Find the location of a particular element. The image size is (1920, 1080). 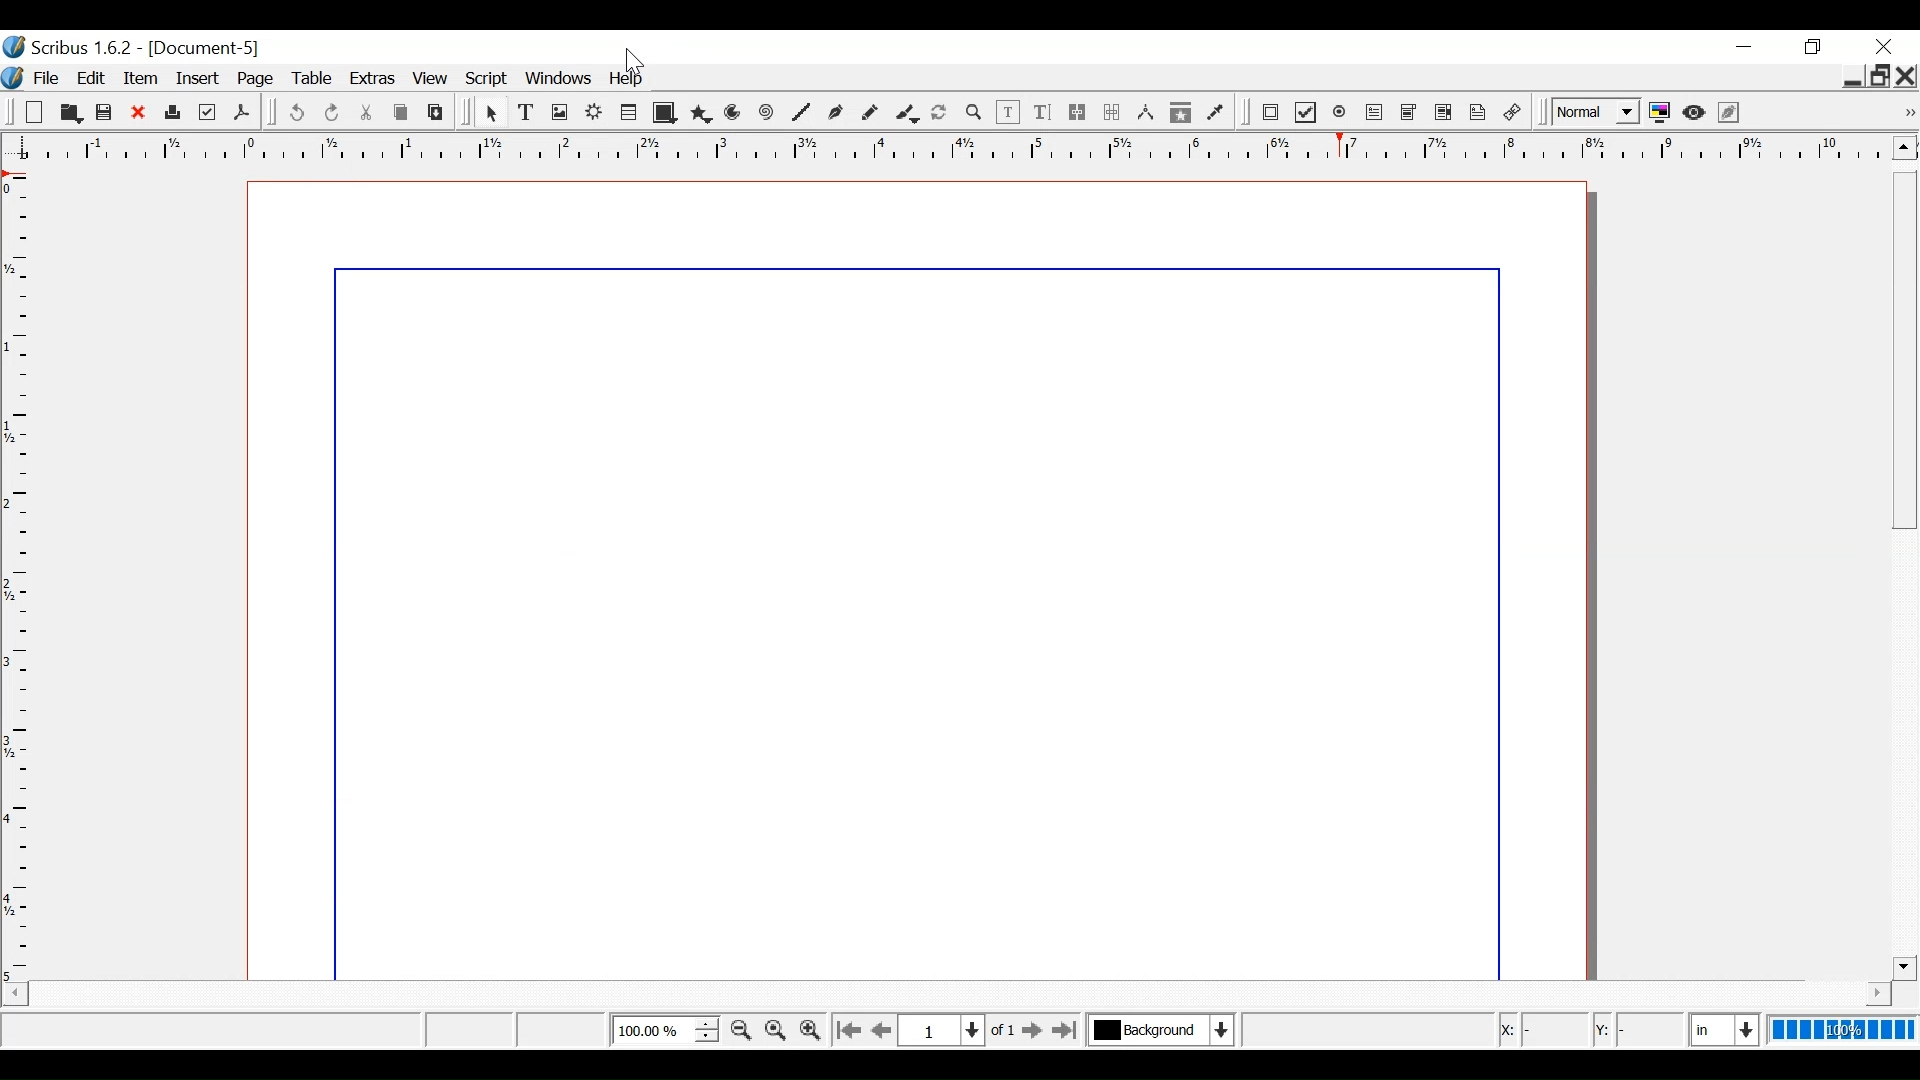

horizontal bar is located at coordinates (1851, 993).